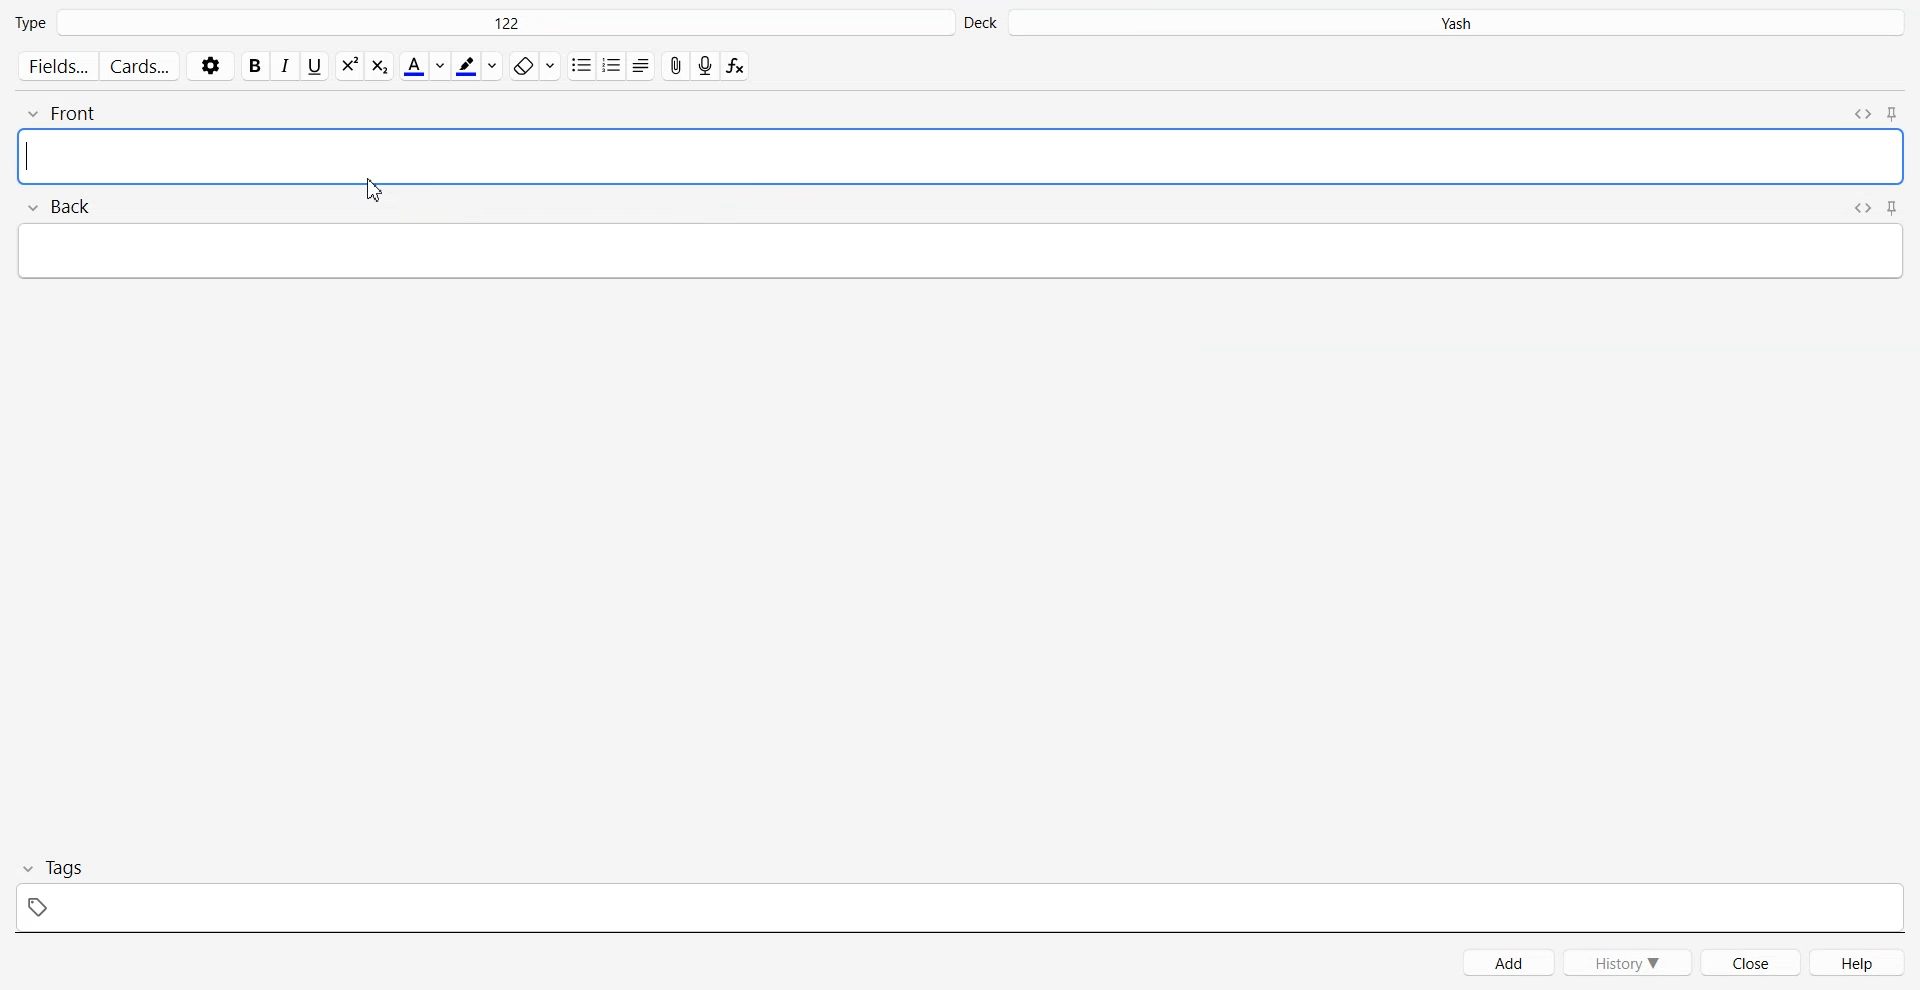 This screenshot has width=1920, height=990. Describe the element at coordinates (141, 66) in the screenshot. I see `Cards` at that location.